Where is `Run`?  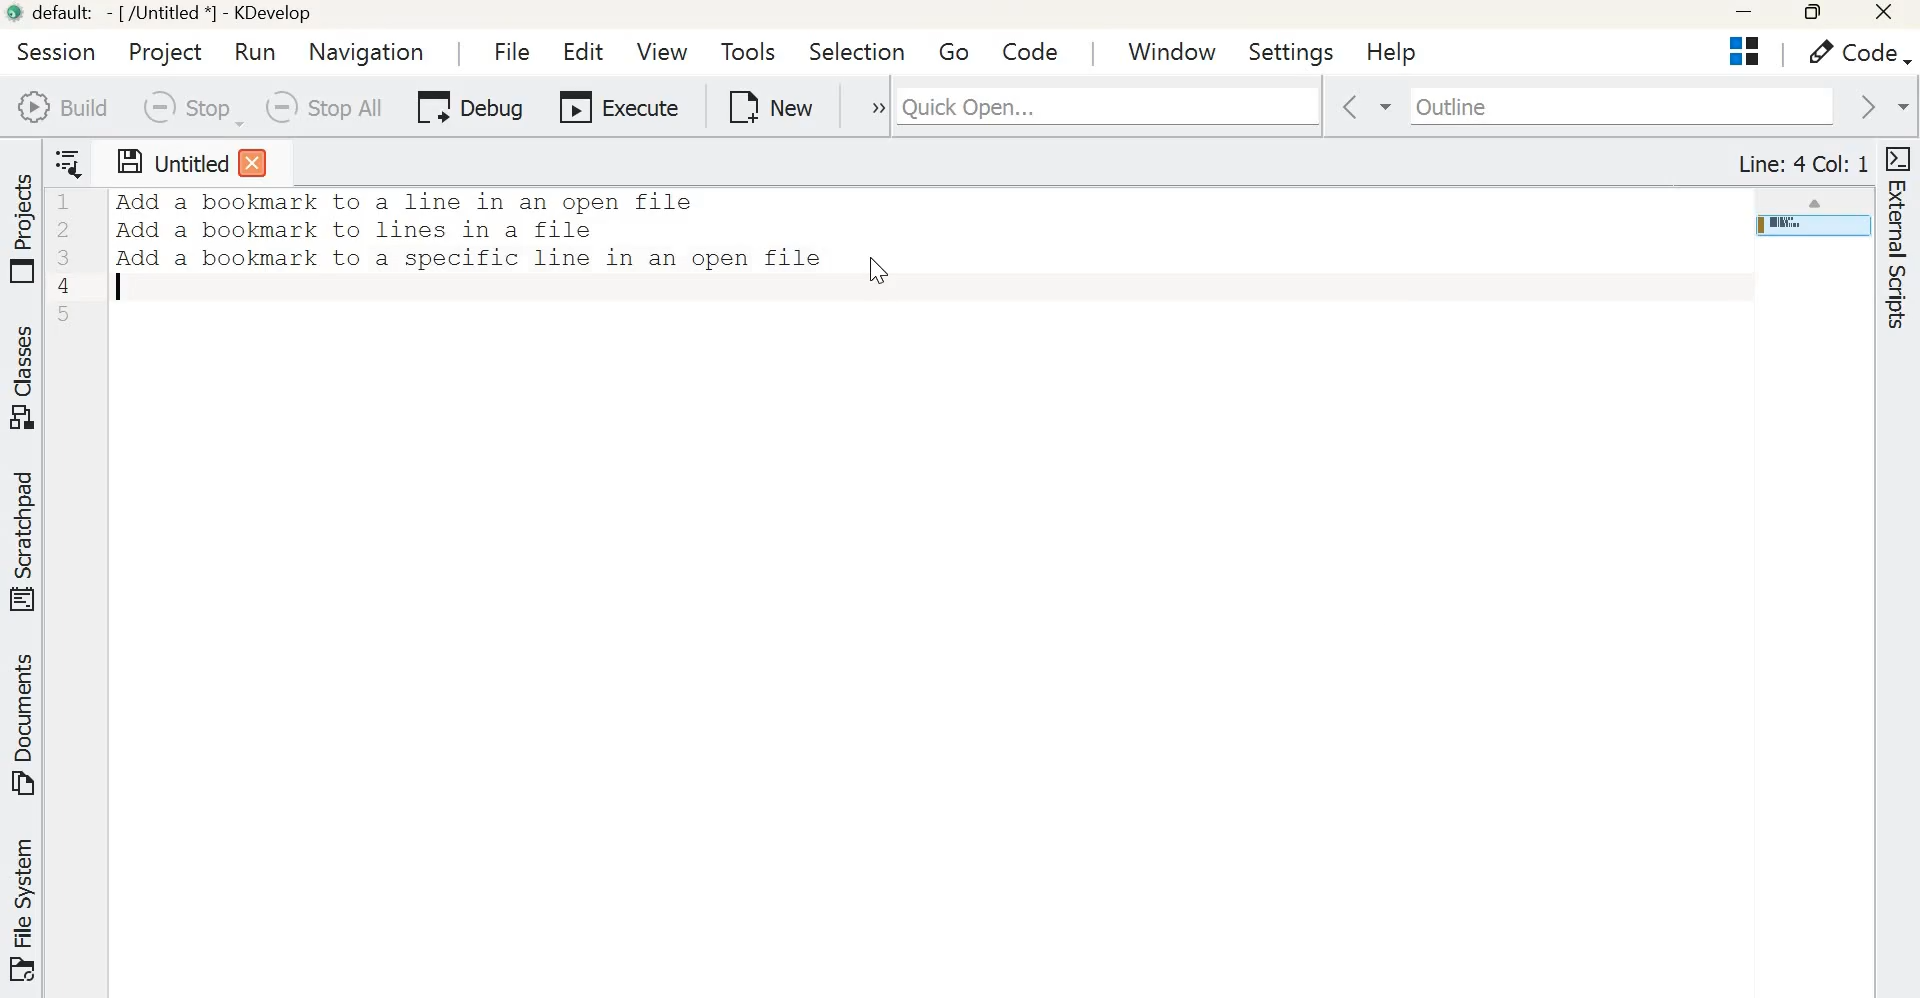
Run is located at coordinates (260, 51).